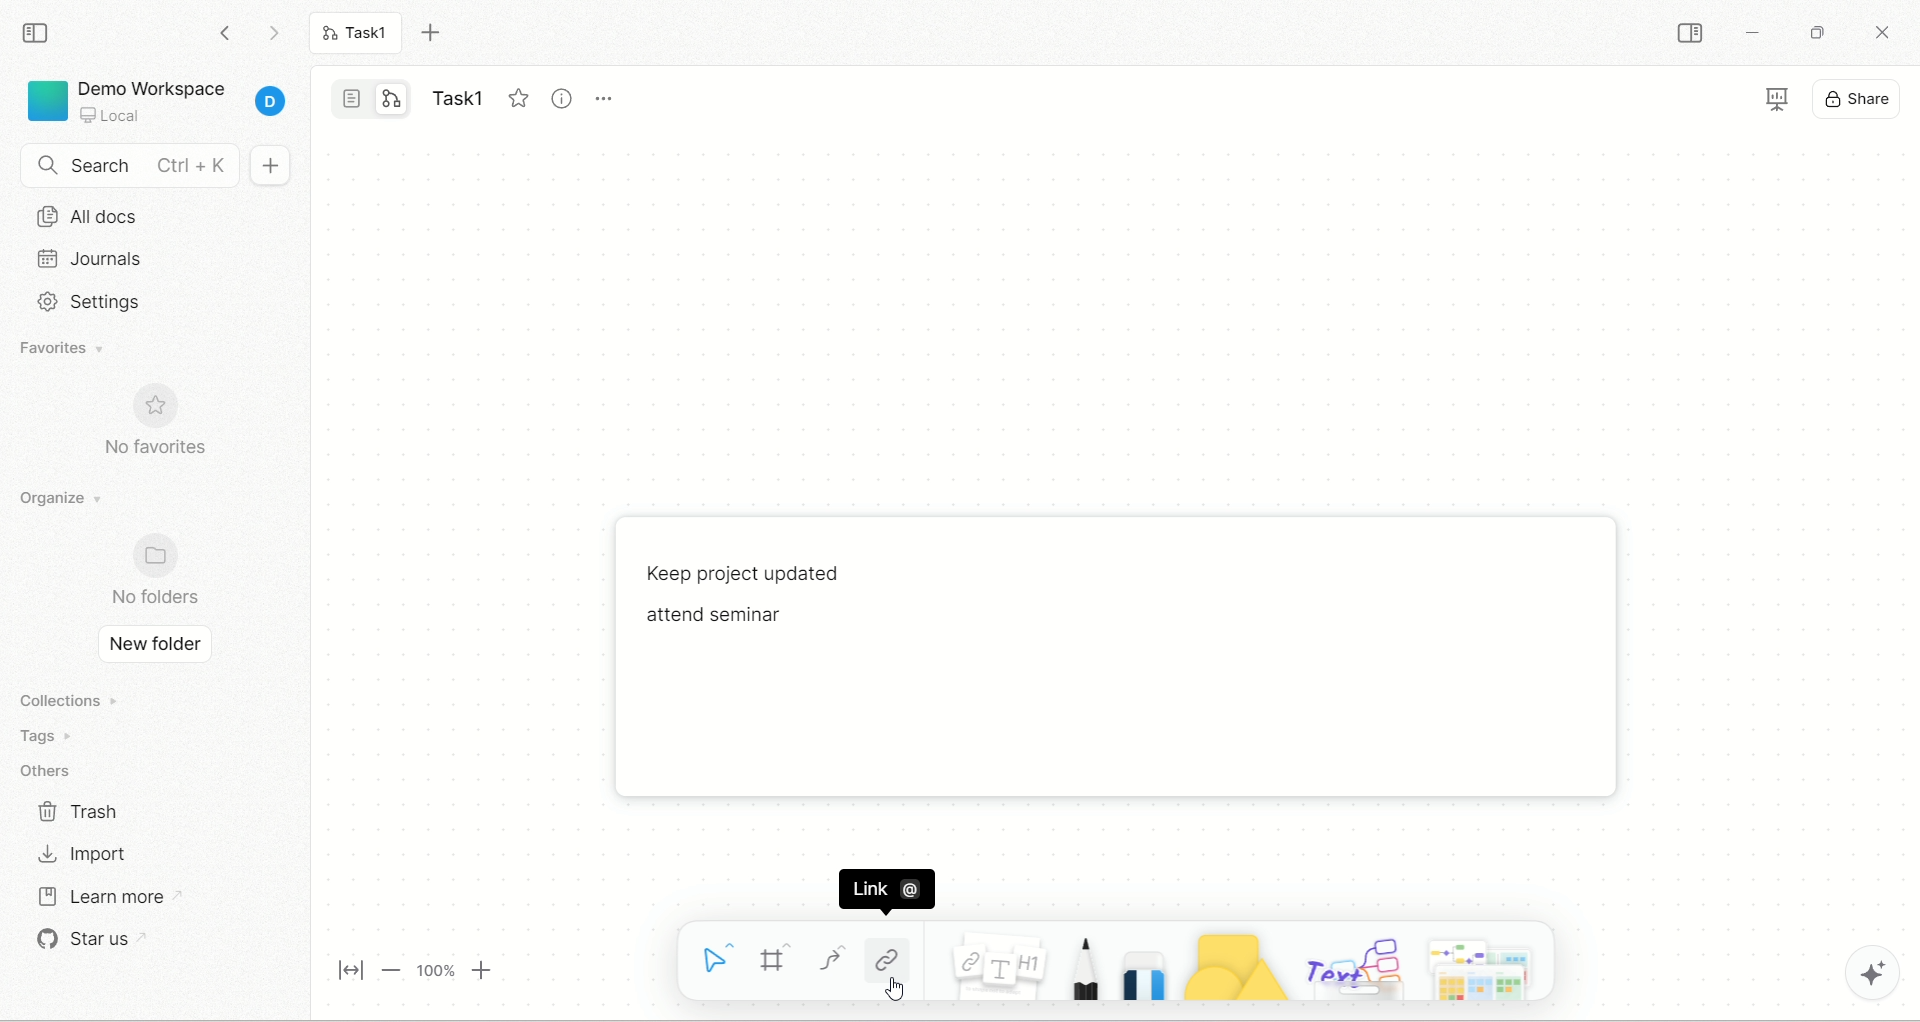 The image size is (1920, 1022). What do you see at coordinates (154, 646) in the screenshot?
I see `new folder` at bounding box center [154, 646].